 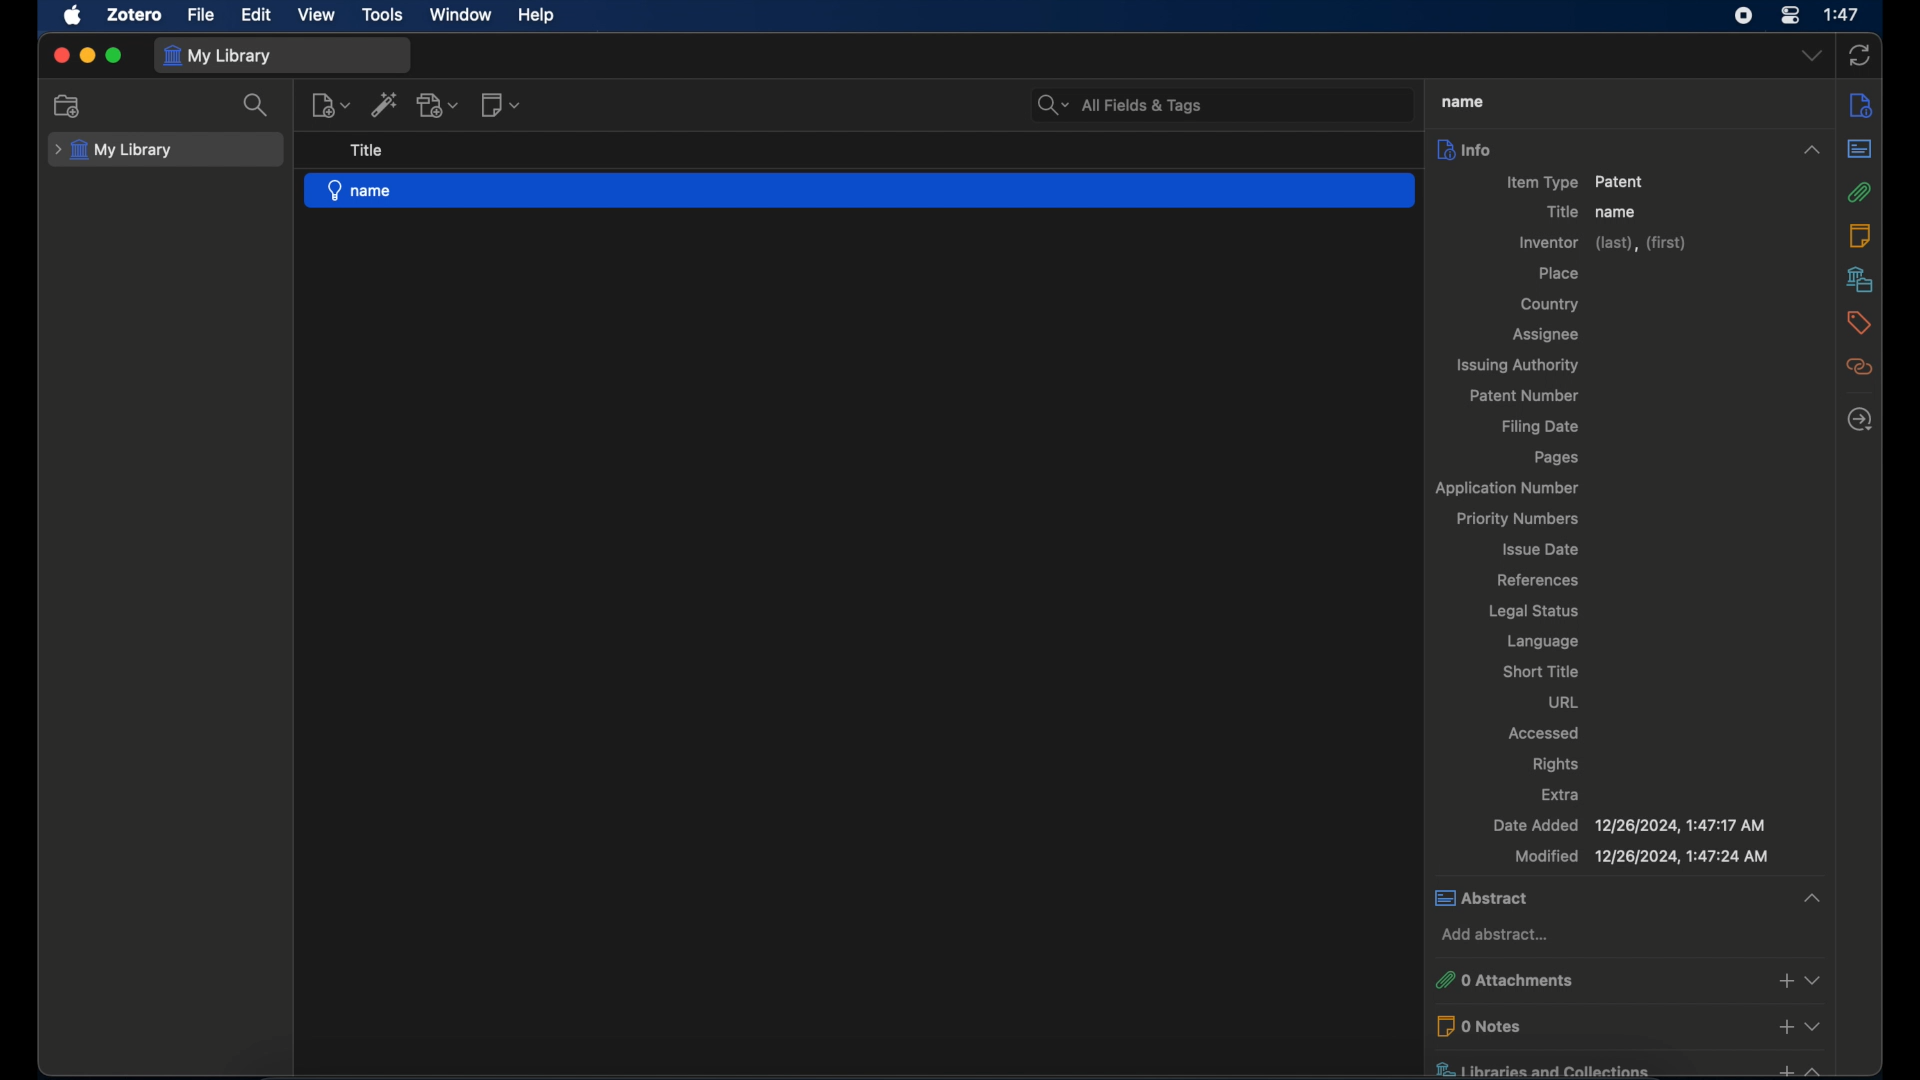 What do you see at coordinates (462, 14) in the screenshot?
I see `window` at bounding box center [462, 14].